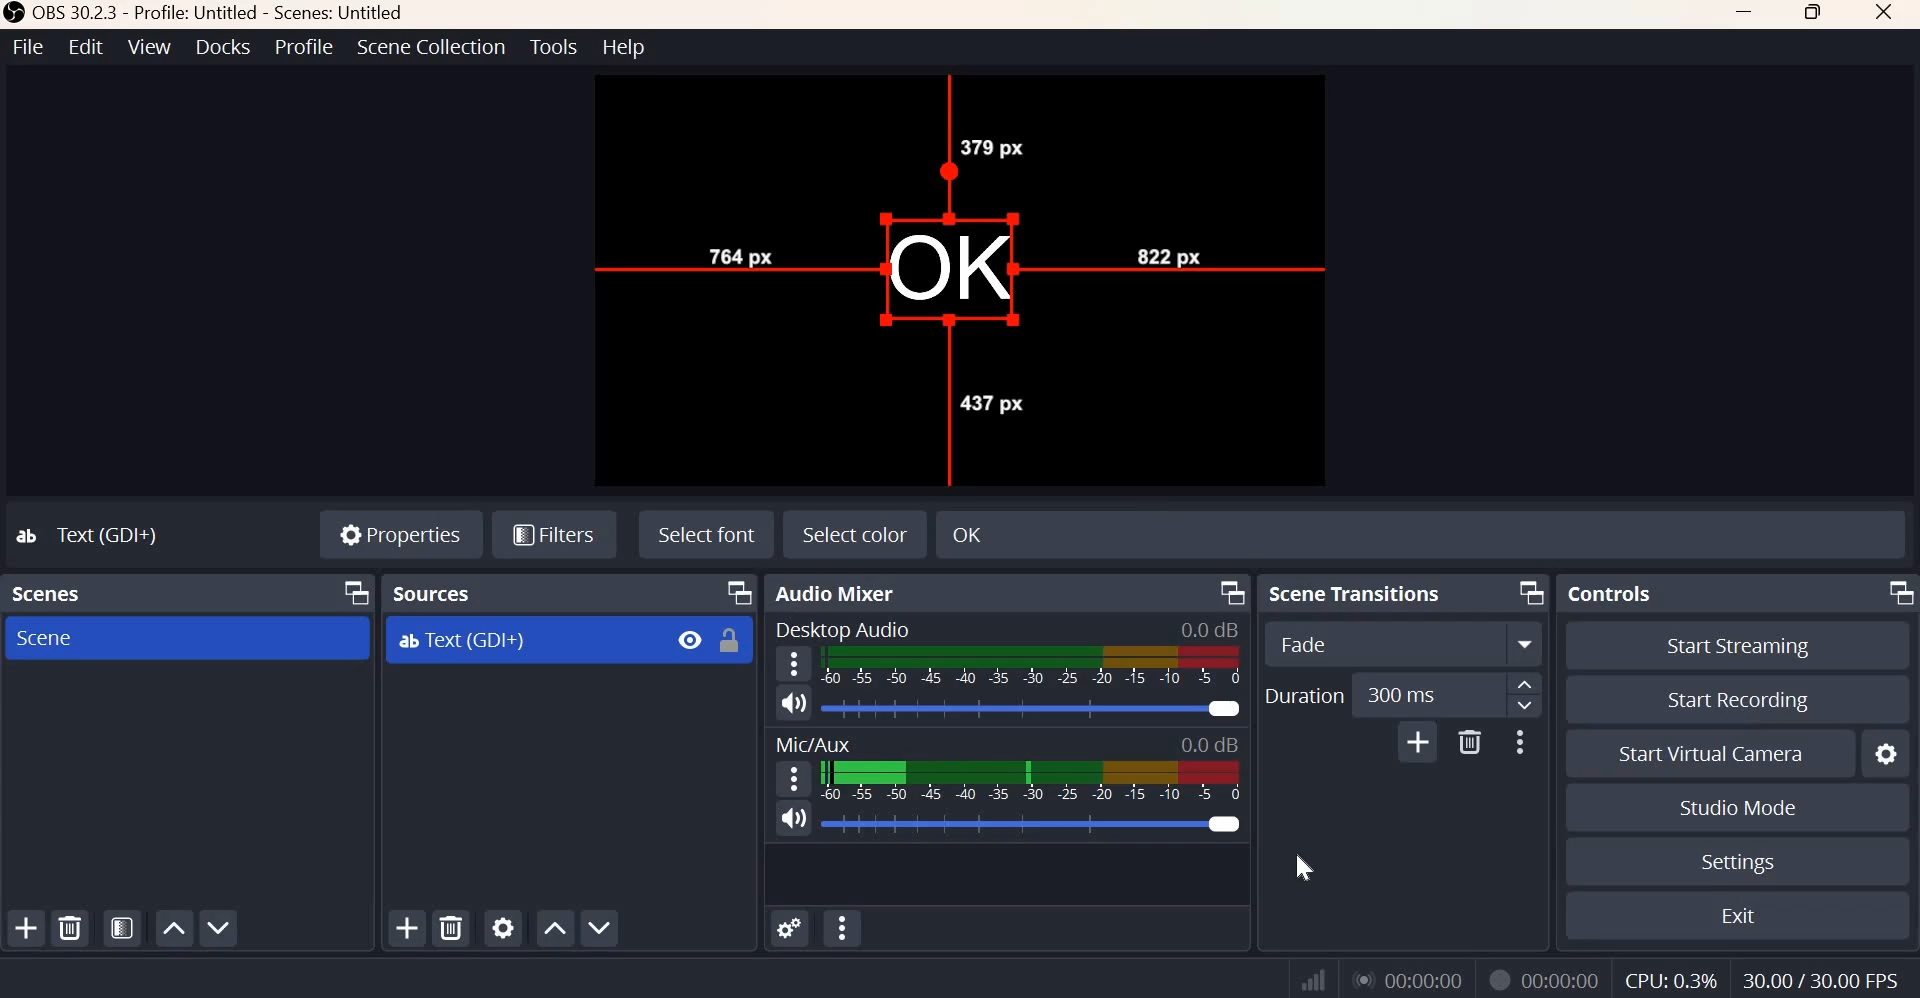 The height and width of the screenshot is (998, 1920). I want to click on Edit, so click(86, 46).